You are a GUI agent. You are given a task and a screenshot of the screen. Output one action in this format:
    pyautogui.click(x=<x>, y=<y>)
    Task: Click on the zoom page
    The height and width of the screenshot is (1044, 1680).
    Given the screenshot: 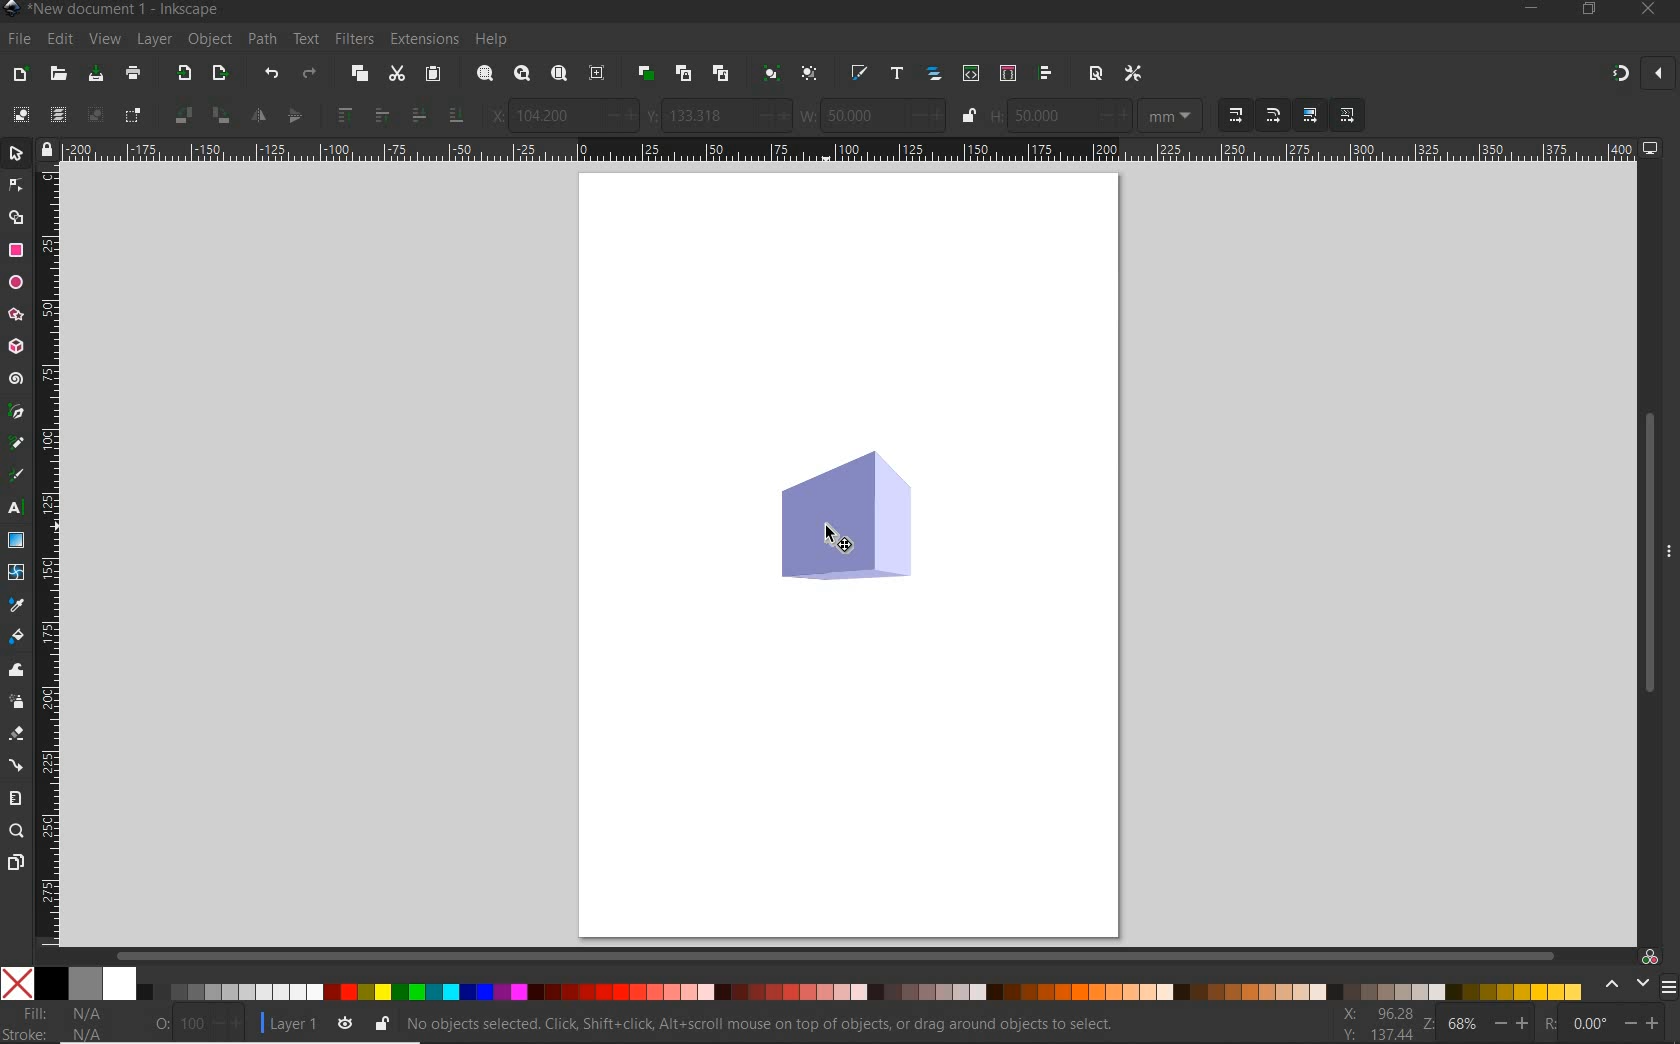 What is the action you would take?
    pyautogui.click(x=558, y=72)
    